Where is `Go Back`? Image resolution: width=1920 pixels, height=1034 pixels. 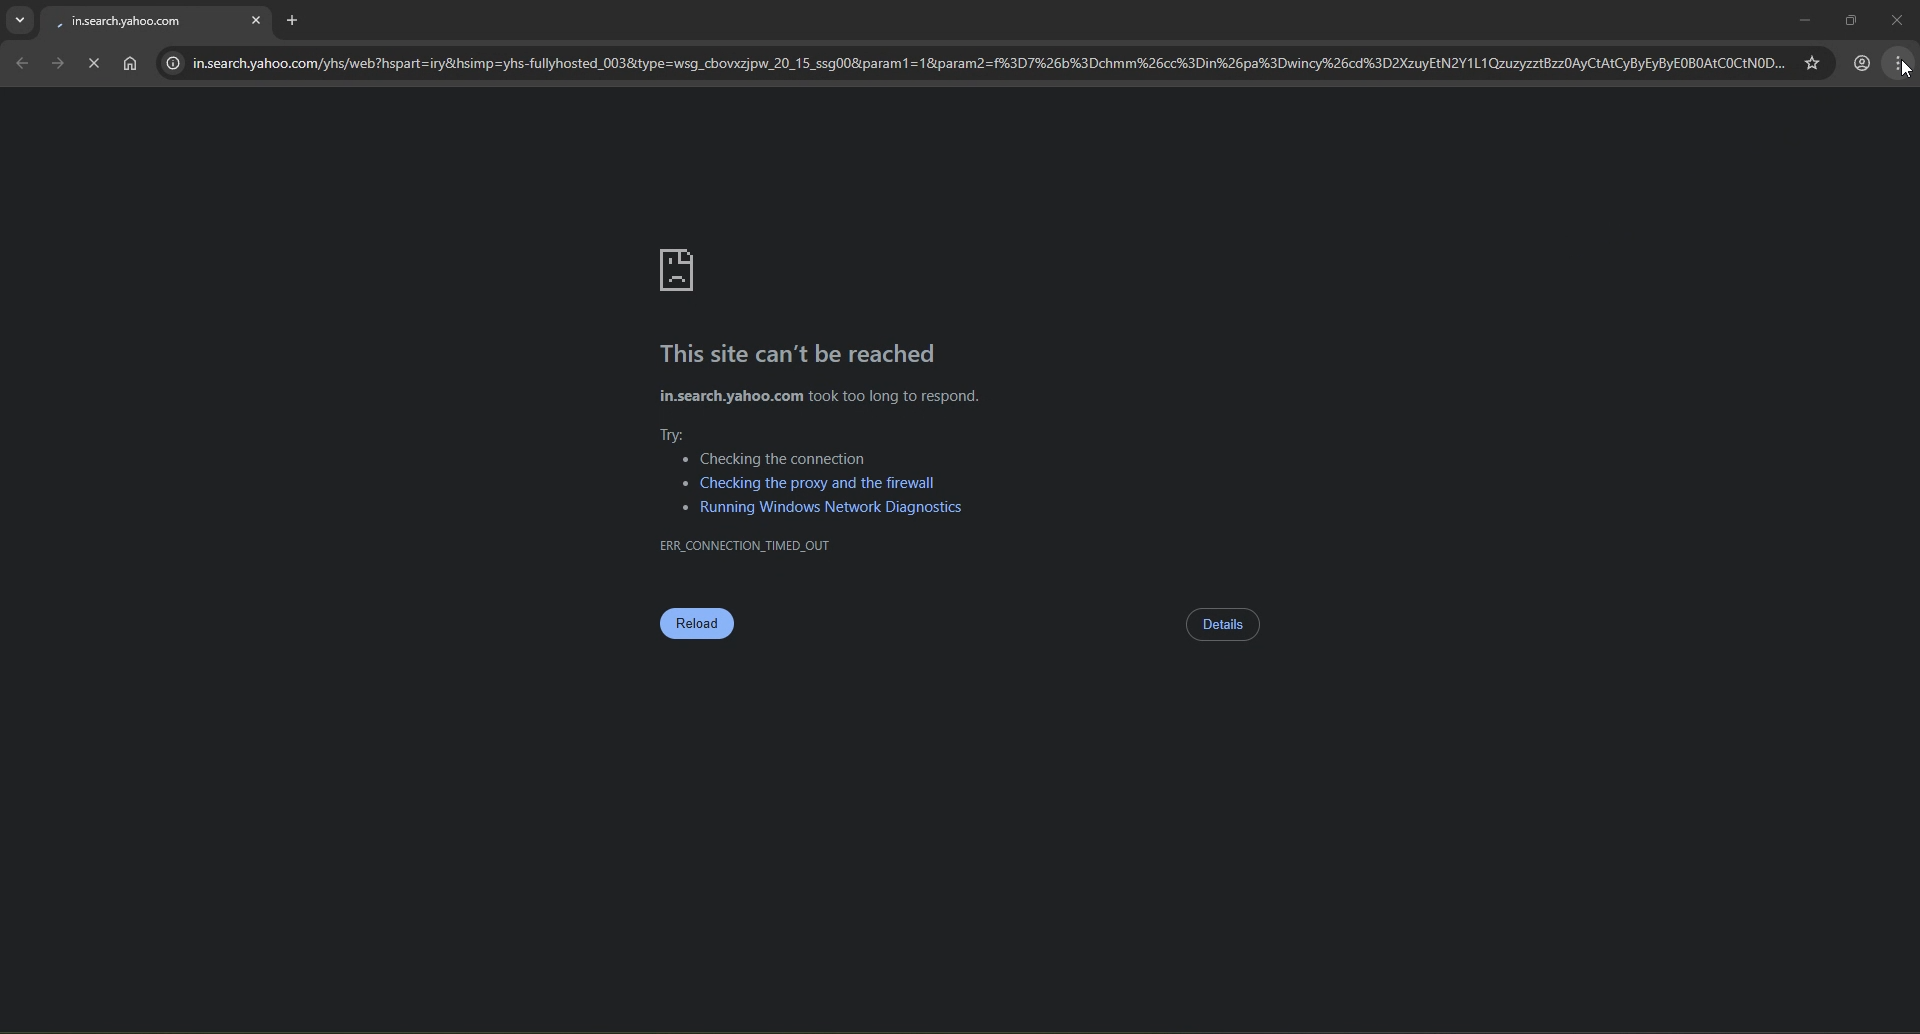
Go Back is located at coordinates (21, 63).